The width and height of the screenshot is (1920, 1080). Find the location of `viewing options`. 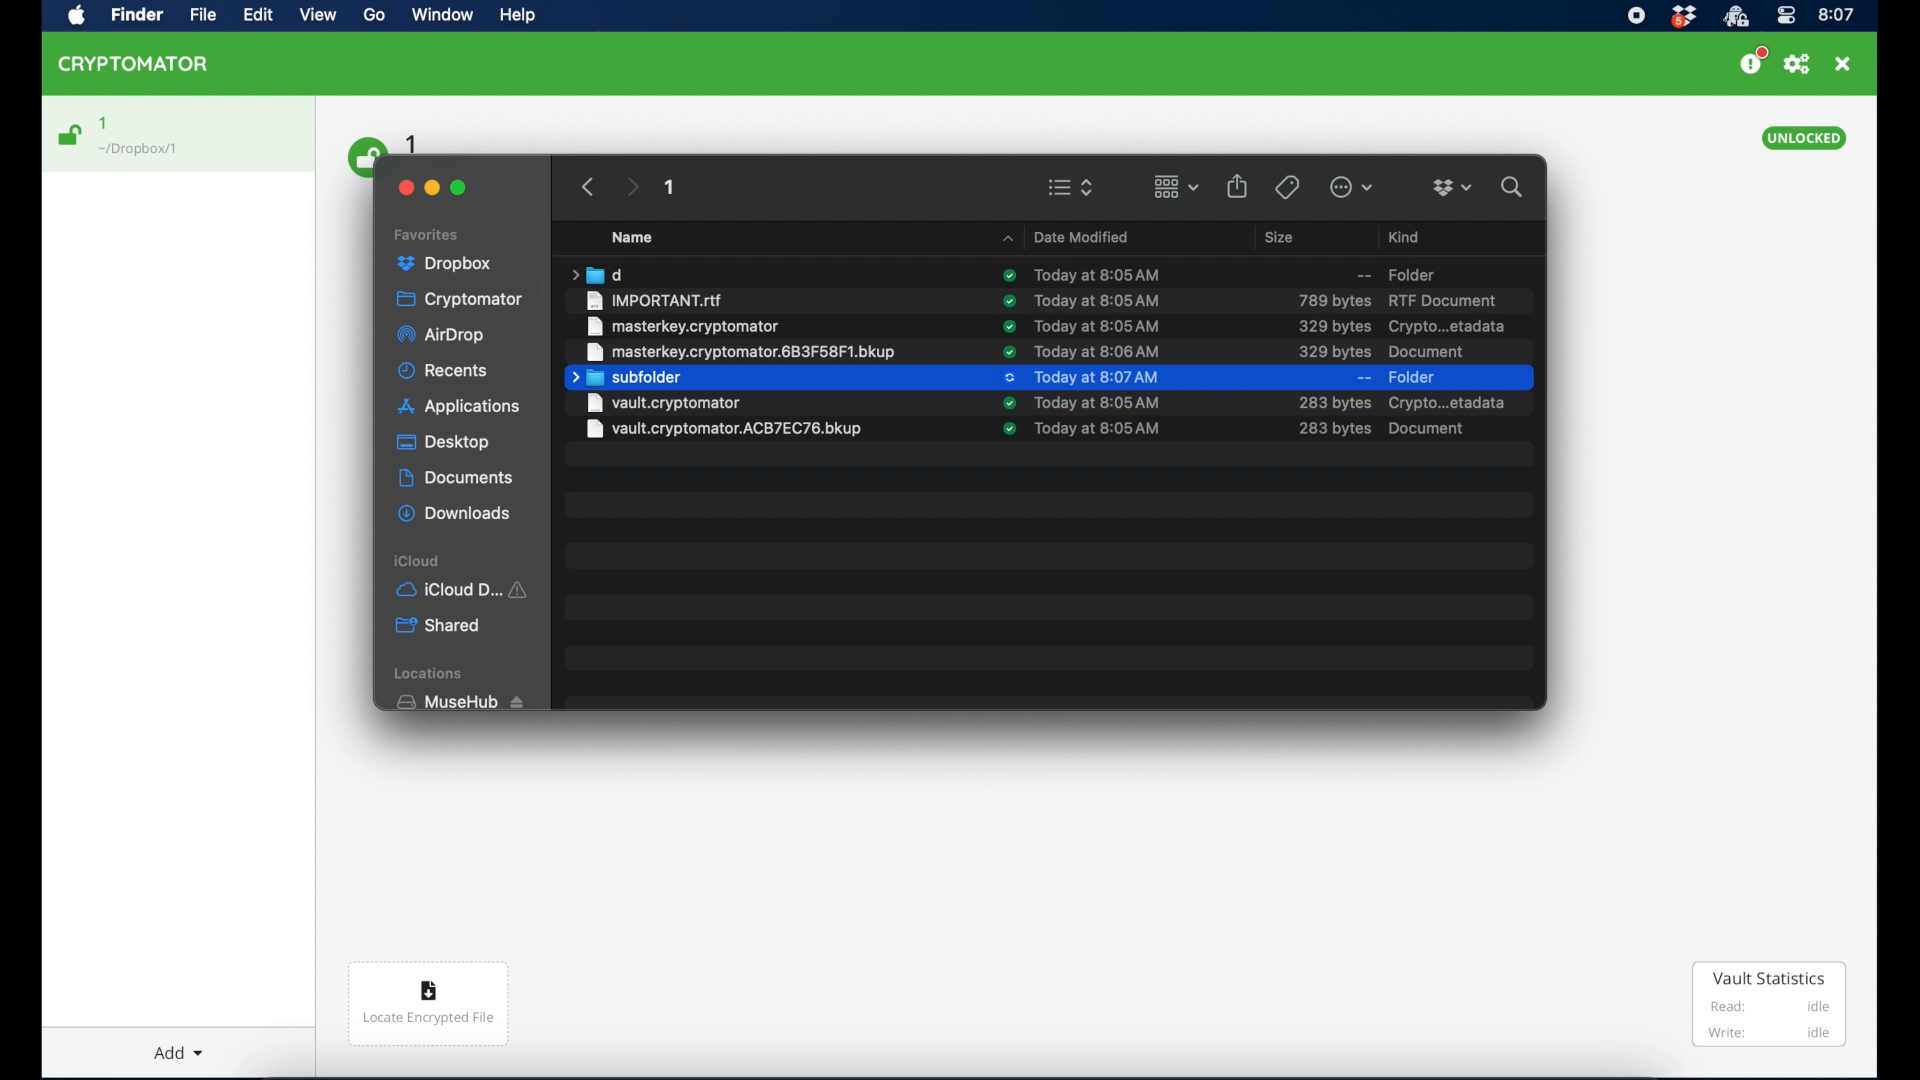

viewing options is located at coordinates (1071, 187).